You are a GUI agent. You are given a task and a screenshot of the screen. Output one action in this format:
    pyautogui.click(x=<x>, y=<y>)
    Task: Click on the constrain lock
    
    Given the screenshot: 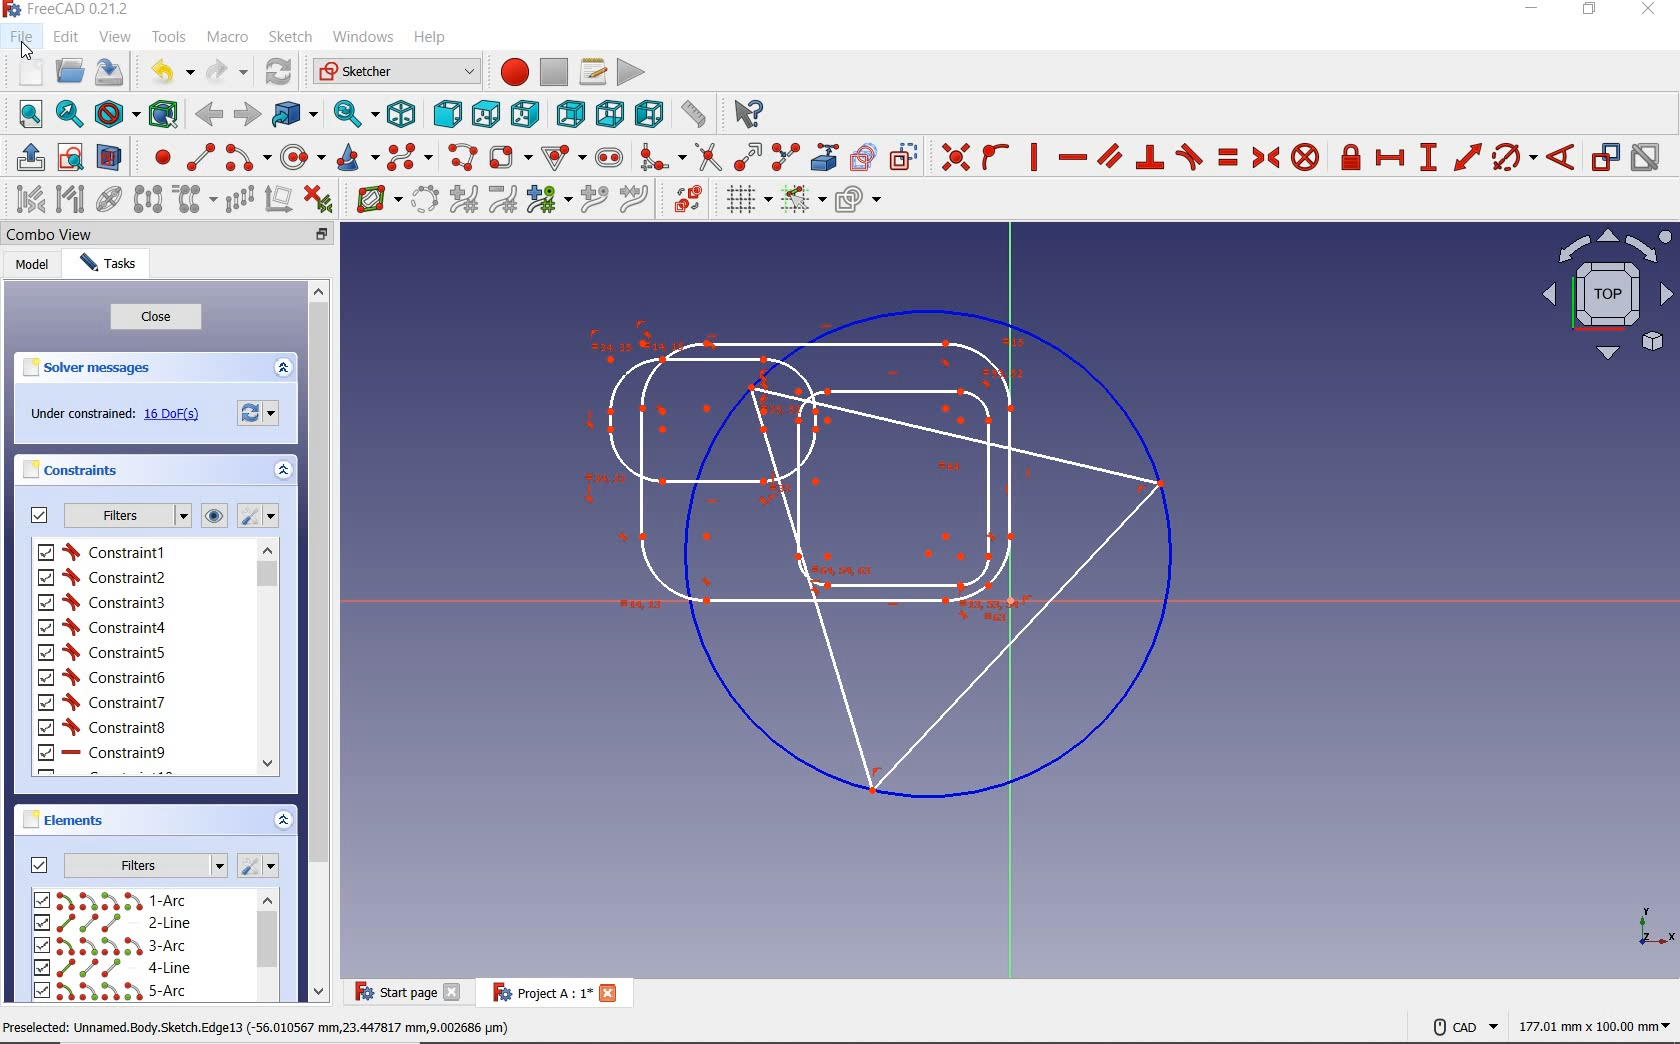 What is the action you would take?
    pyautogui.click(x=1351, y=159)
    